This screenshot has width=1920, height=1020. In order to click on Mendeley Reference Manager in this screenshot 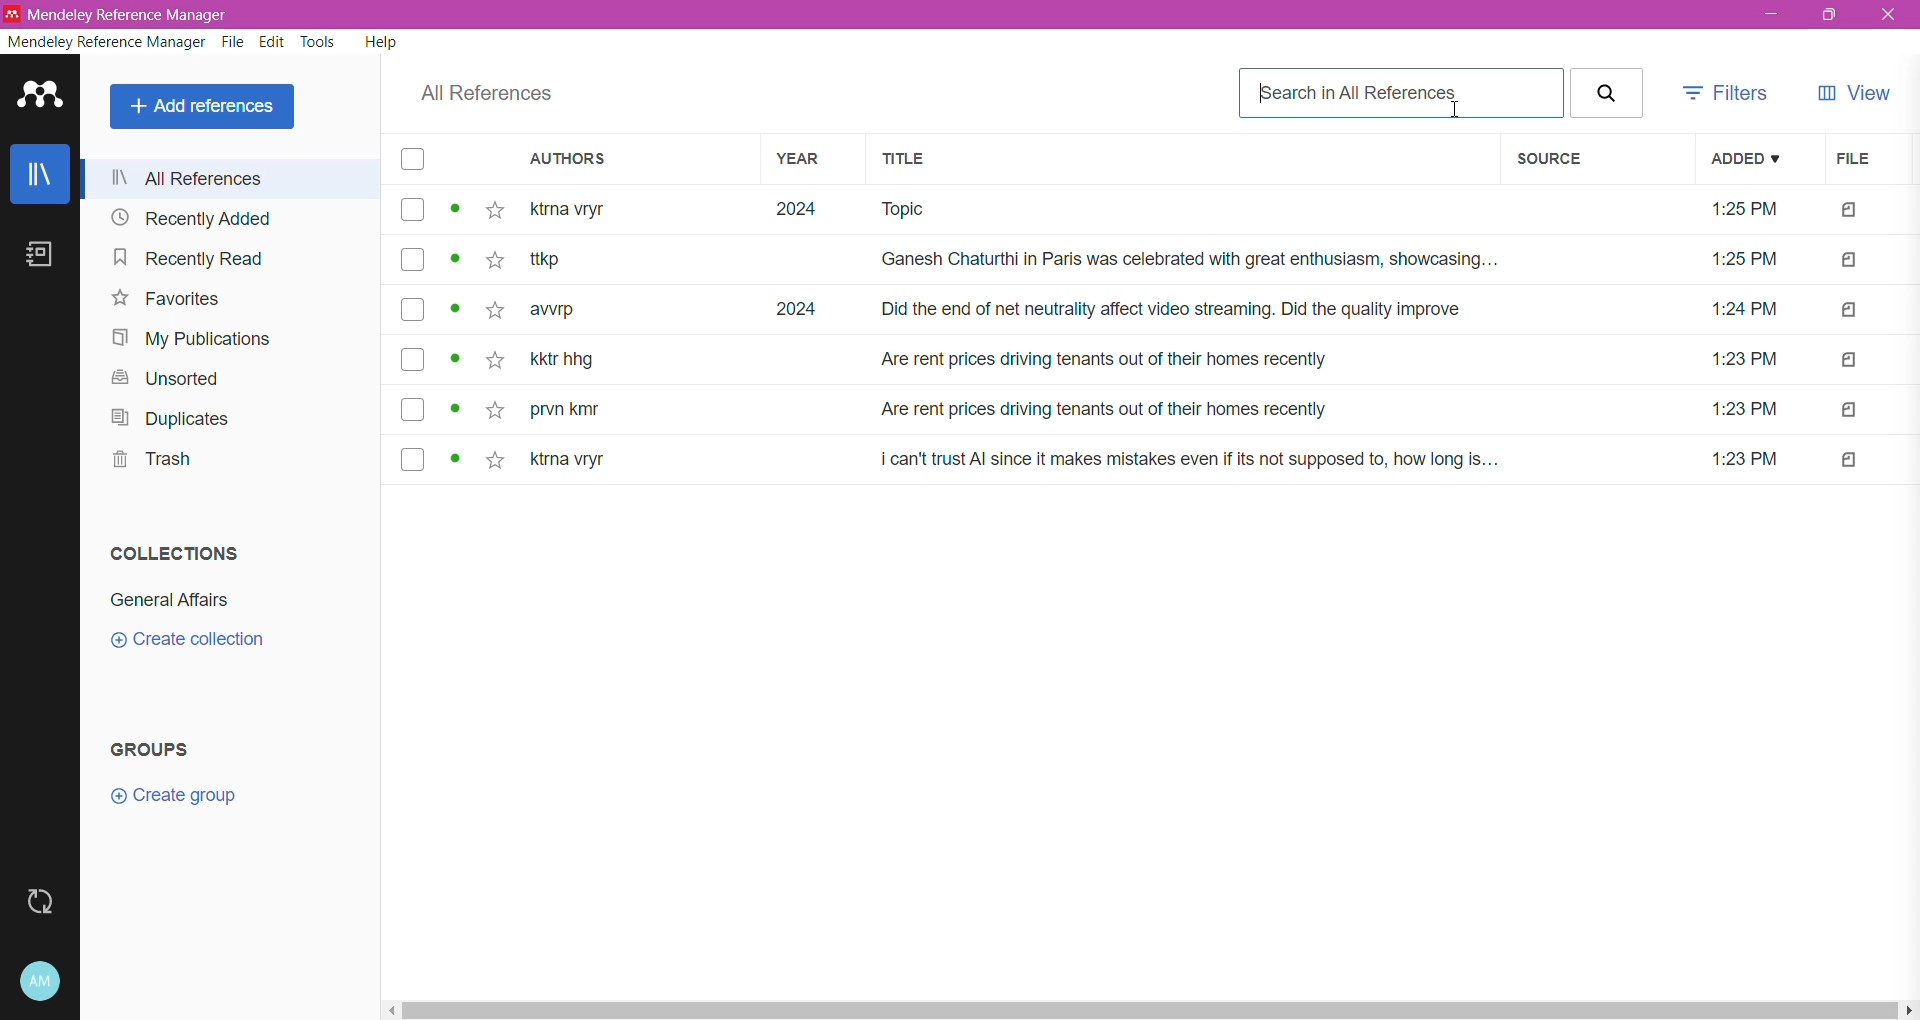, I will do `click(103, 41)`.